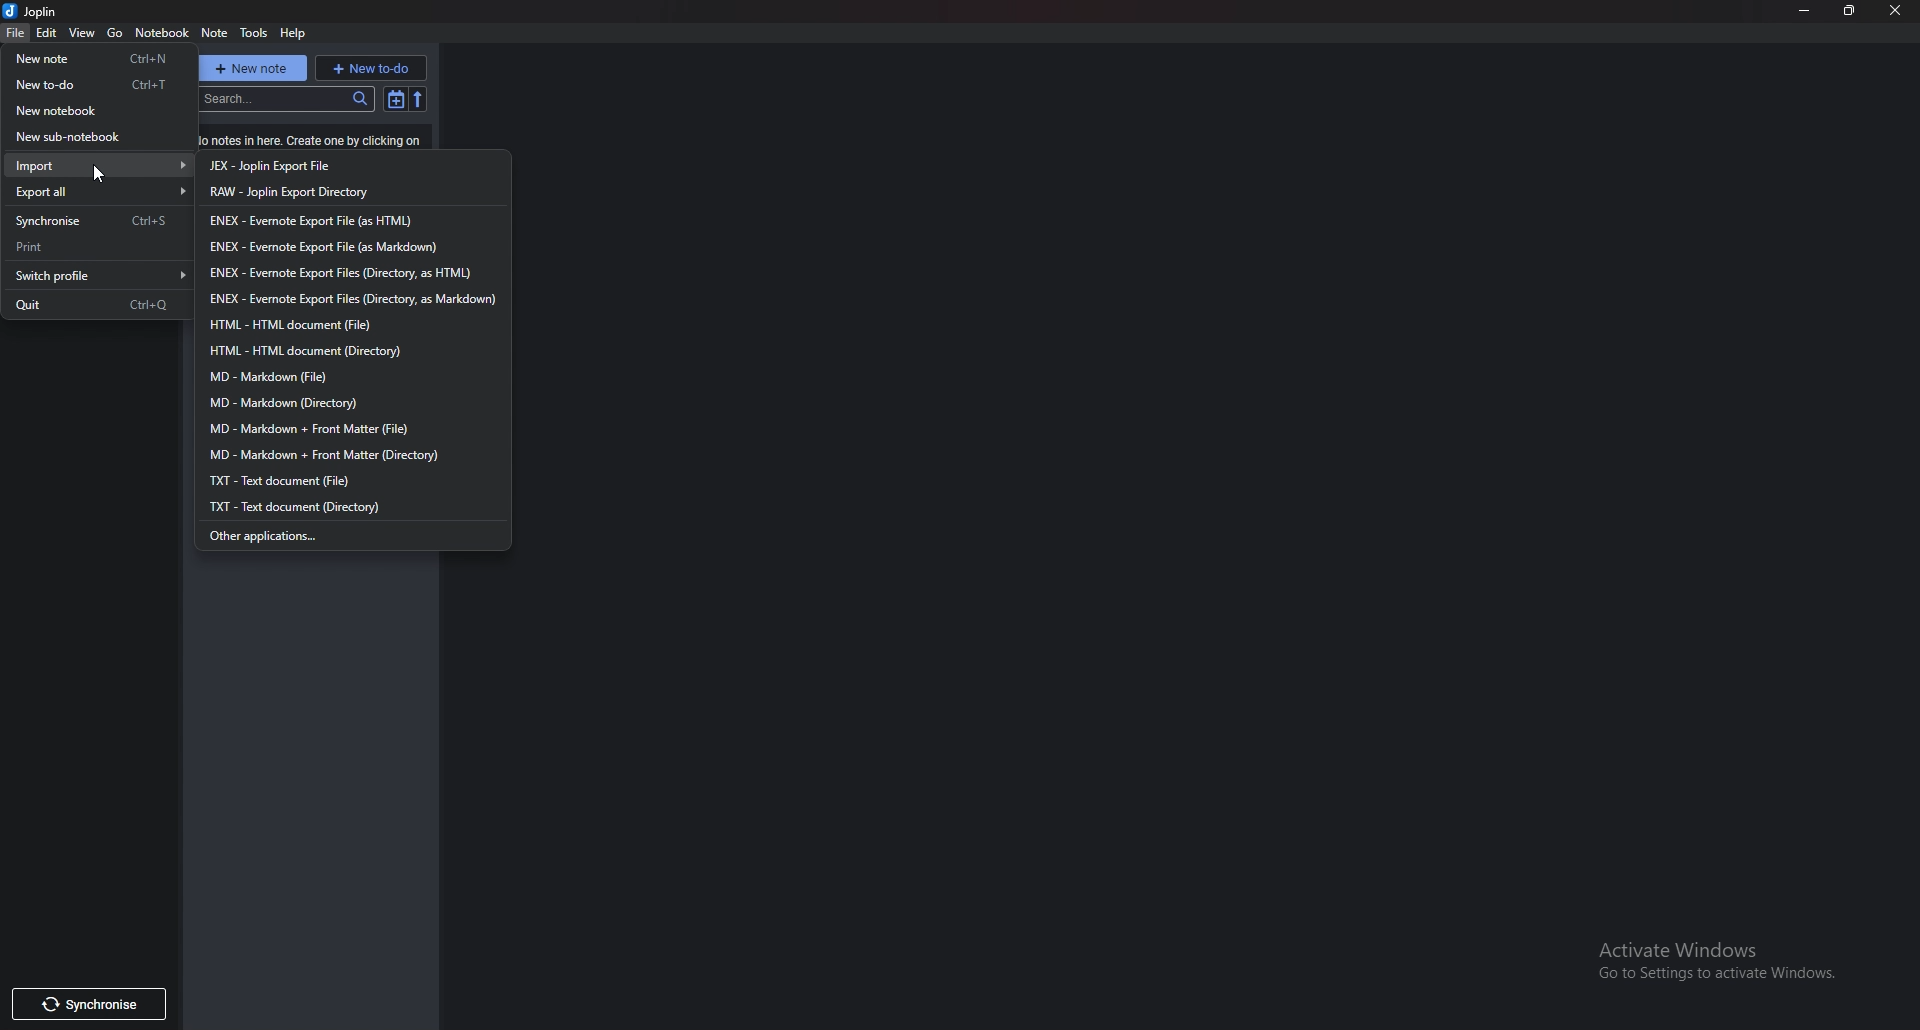 The width and height of the screenshot is (1920, 1030). What do you see at coordinates (99, 84) in the screenshot?
I see `New to do` at bounding box center [99, 84].